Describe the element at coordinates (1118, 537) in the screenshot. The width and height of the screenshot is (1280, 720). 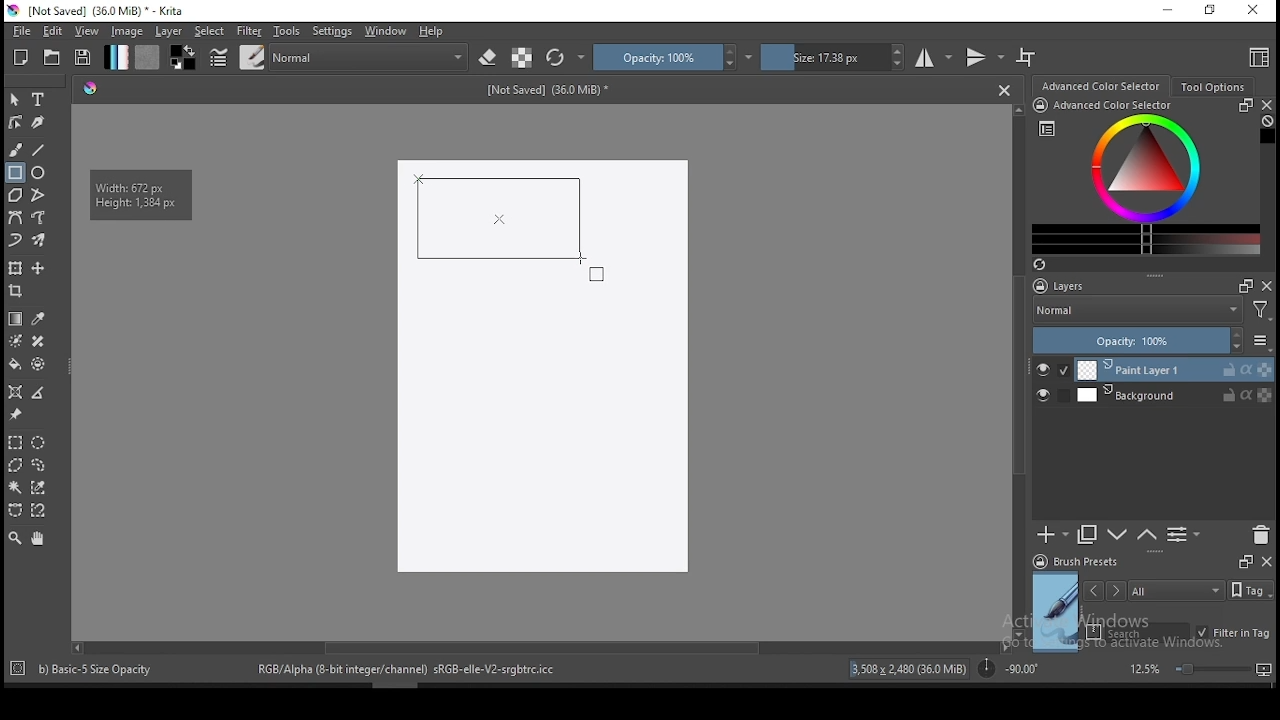
I see `move layer one step up` at that location.